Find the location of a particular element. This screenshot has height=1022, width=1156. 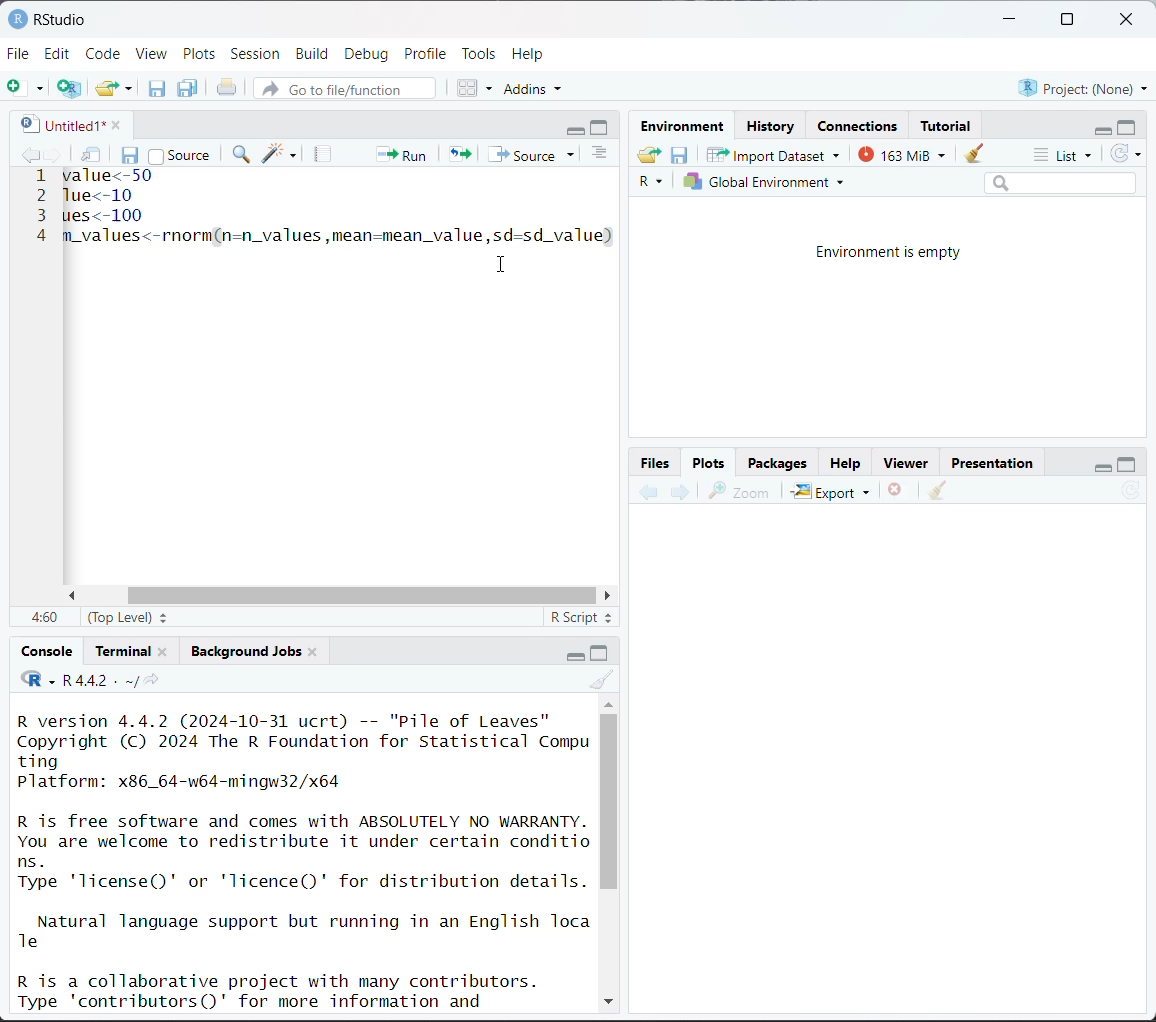

horizontal scroll bar is located at coordinates (360, 596).